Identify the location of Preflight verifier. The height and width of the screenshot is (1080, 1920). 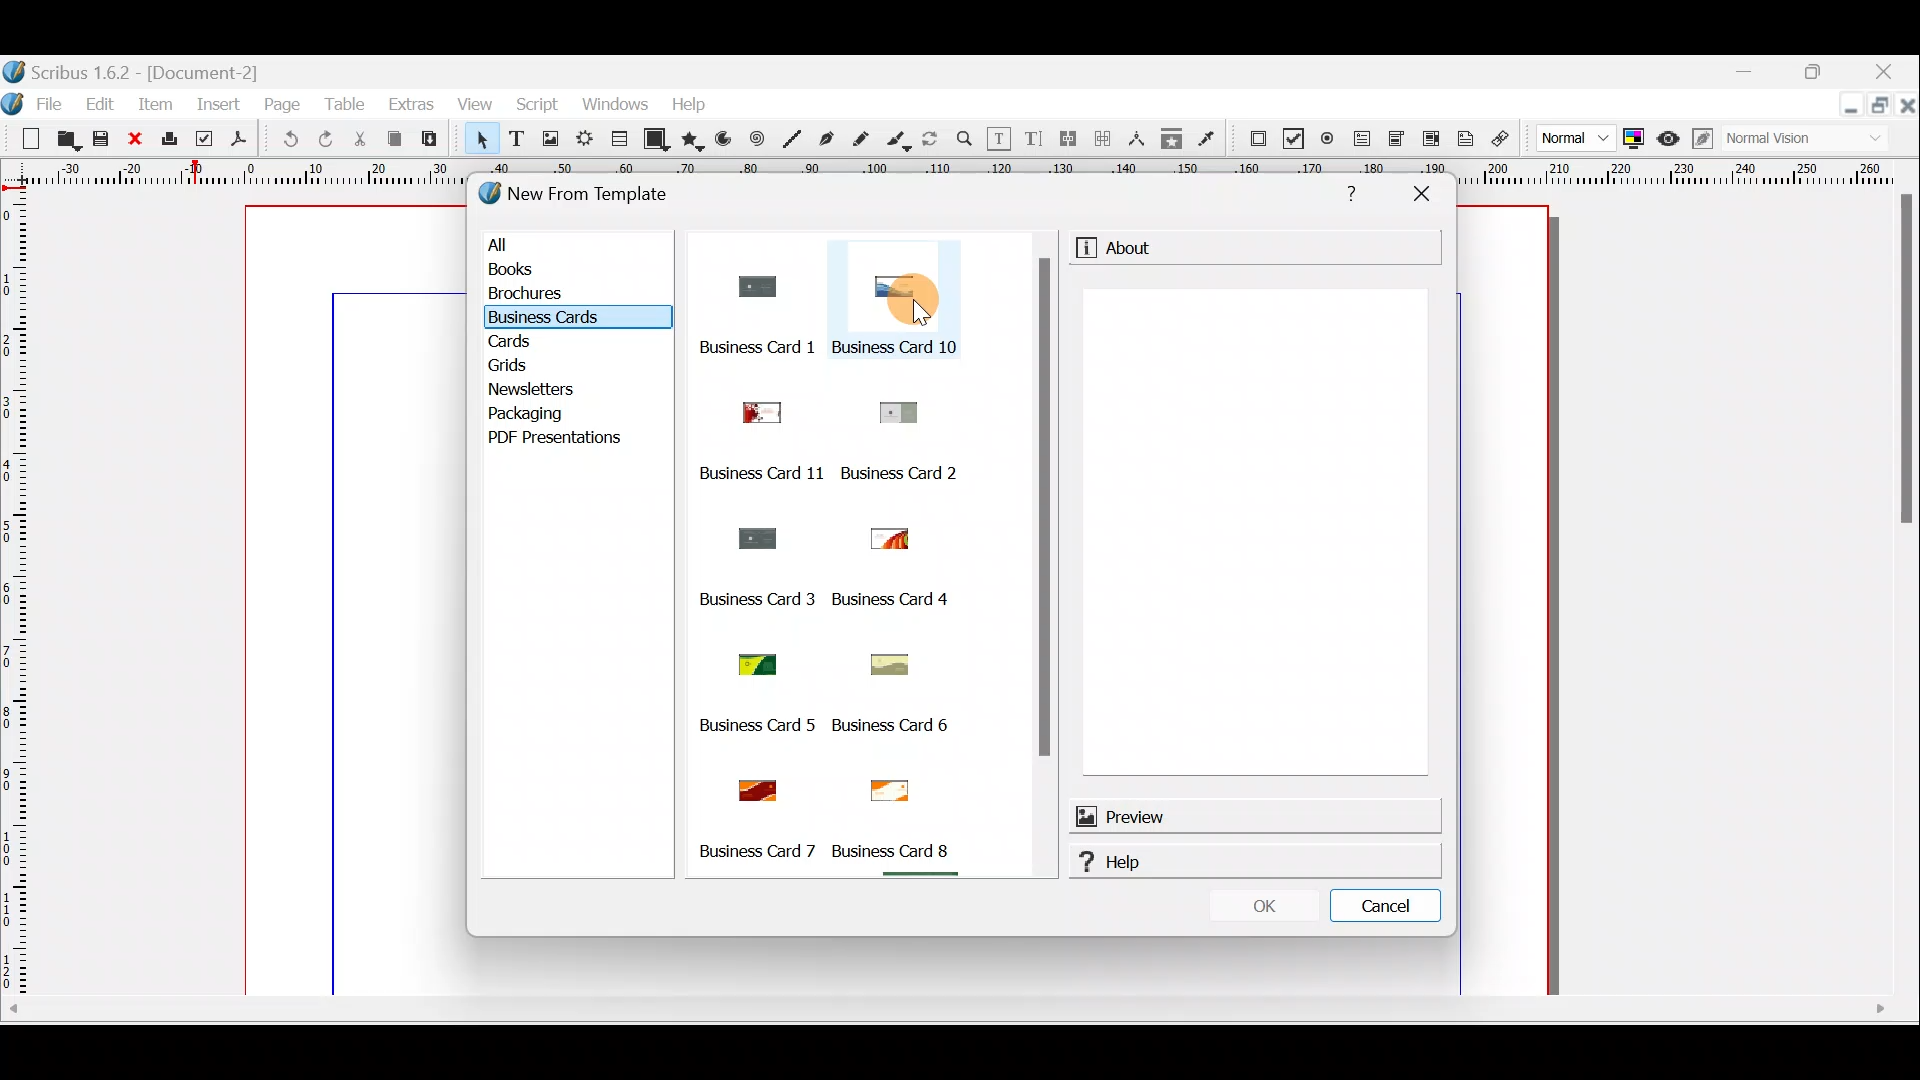
(200, 138).